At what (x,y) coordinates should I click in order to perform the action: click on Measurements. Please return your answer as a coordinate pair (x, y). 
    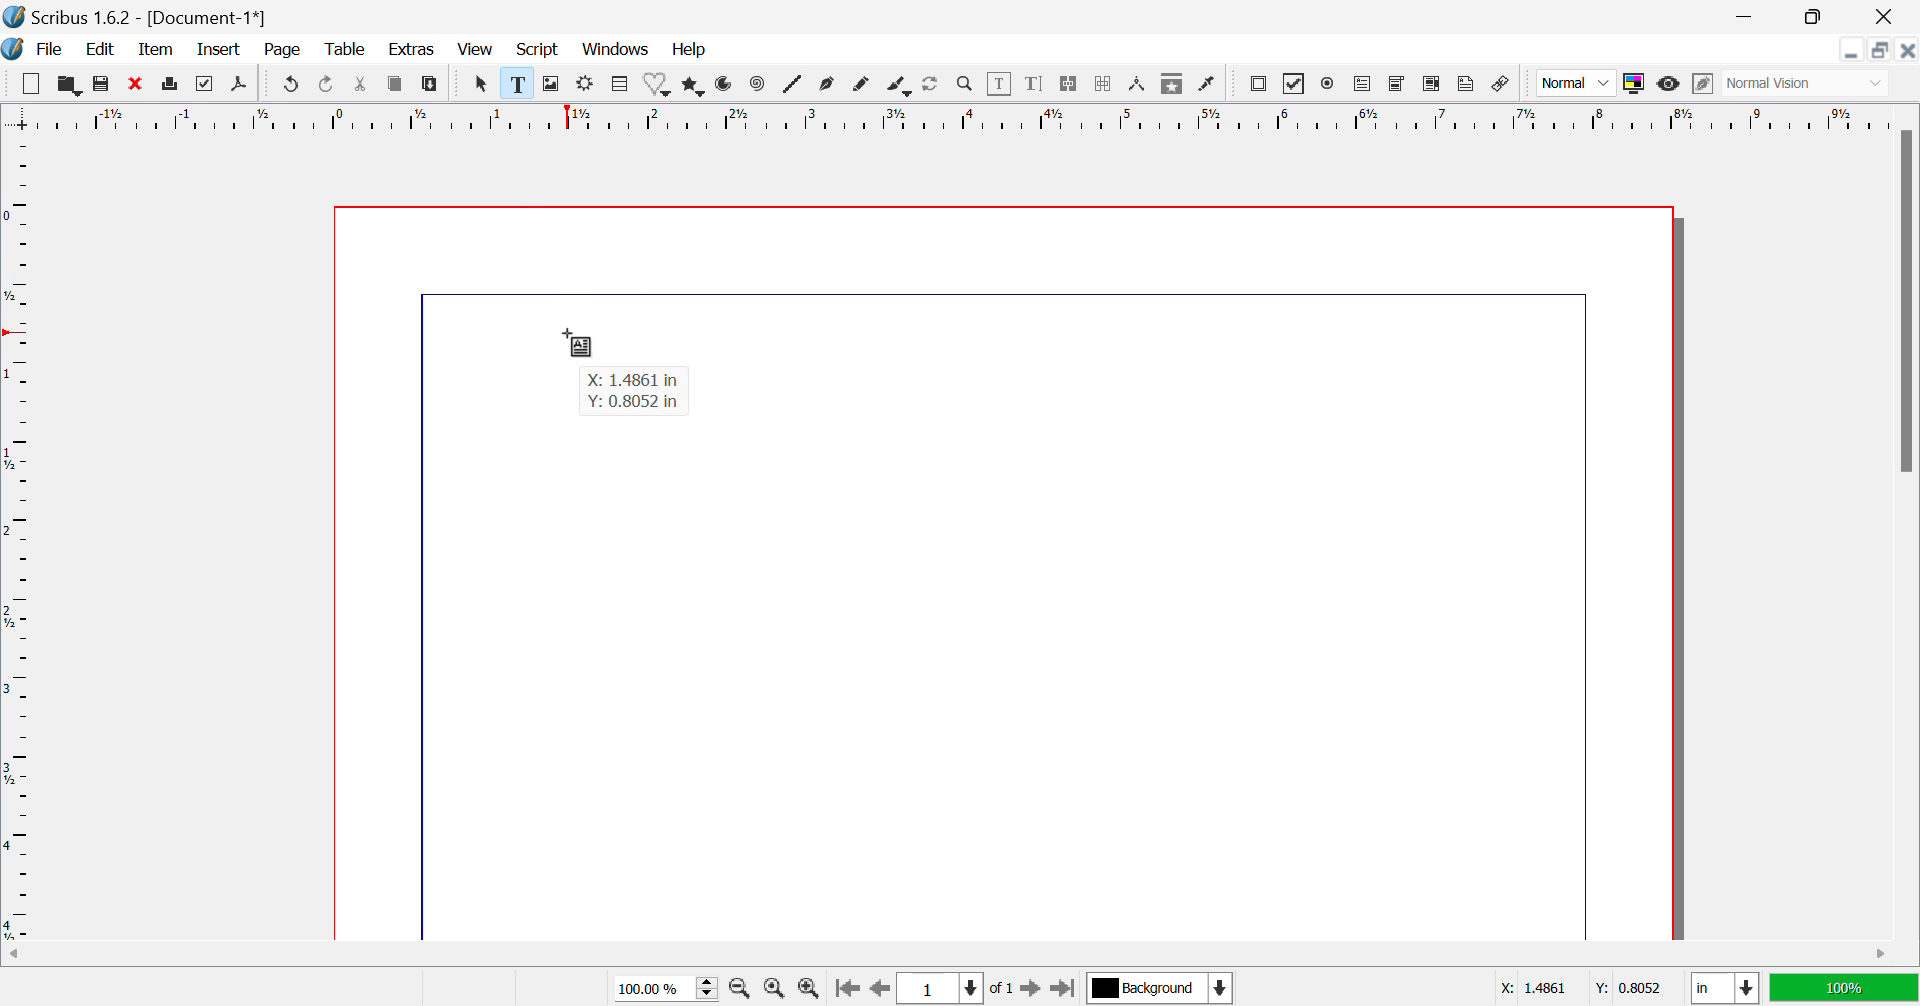
    Looking at the image, I should click on (1141, 85).